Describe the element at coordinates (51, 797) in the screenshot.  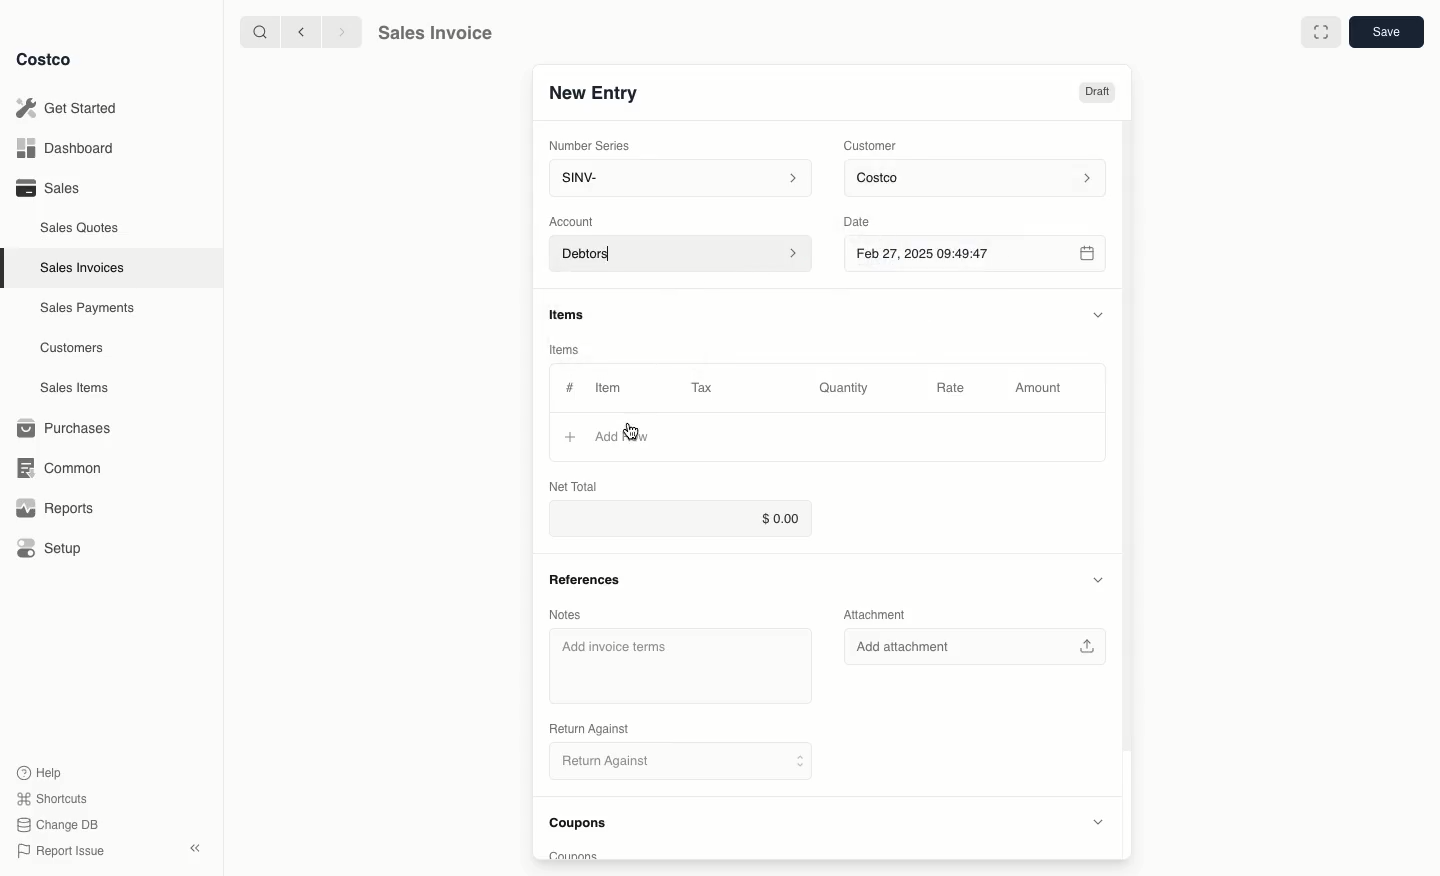
I see `Shortcuts` at that location.